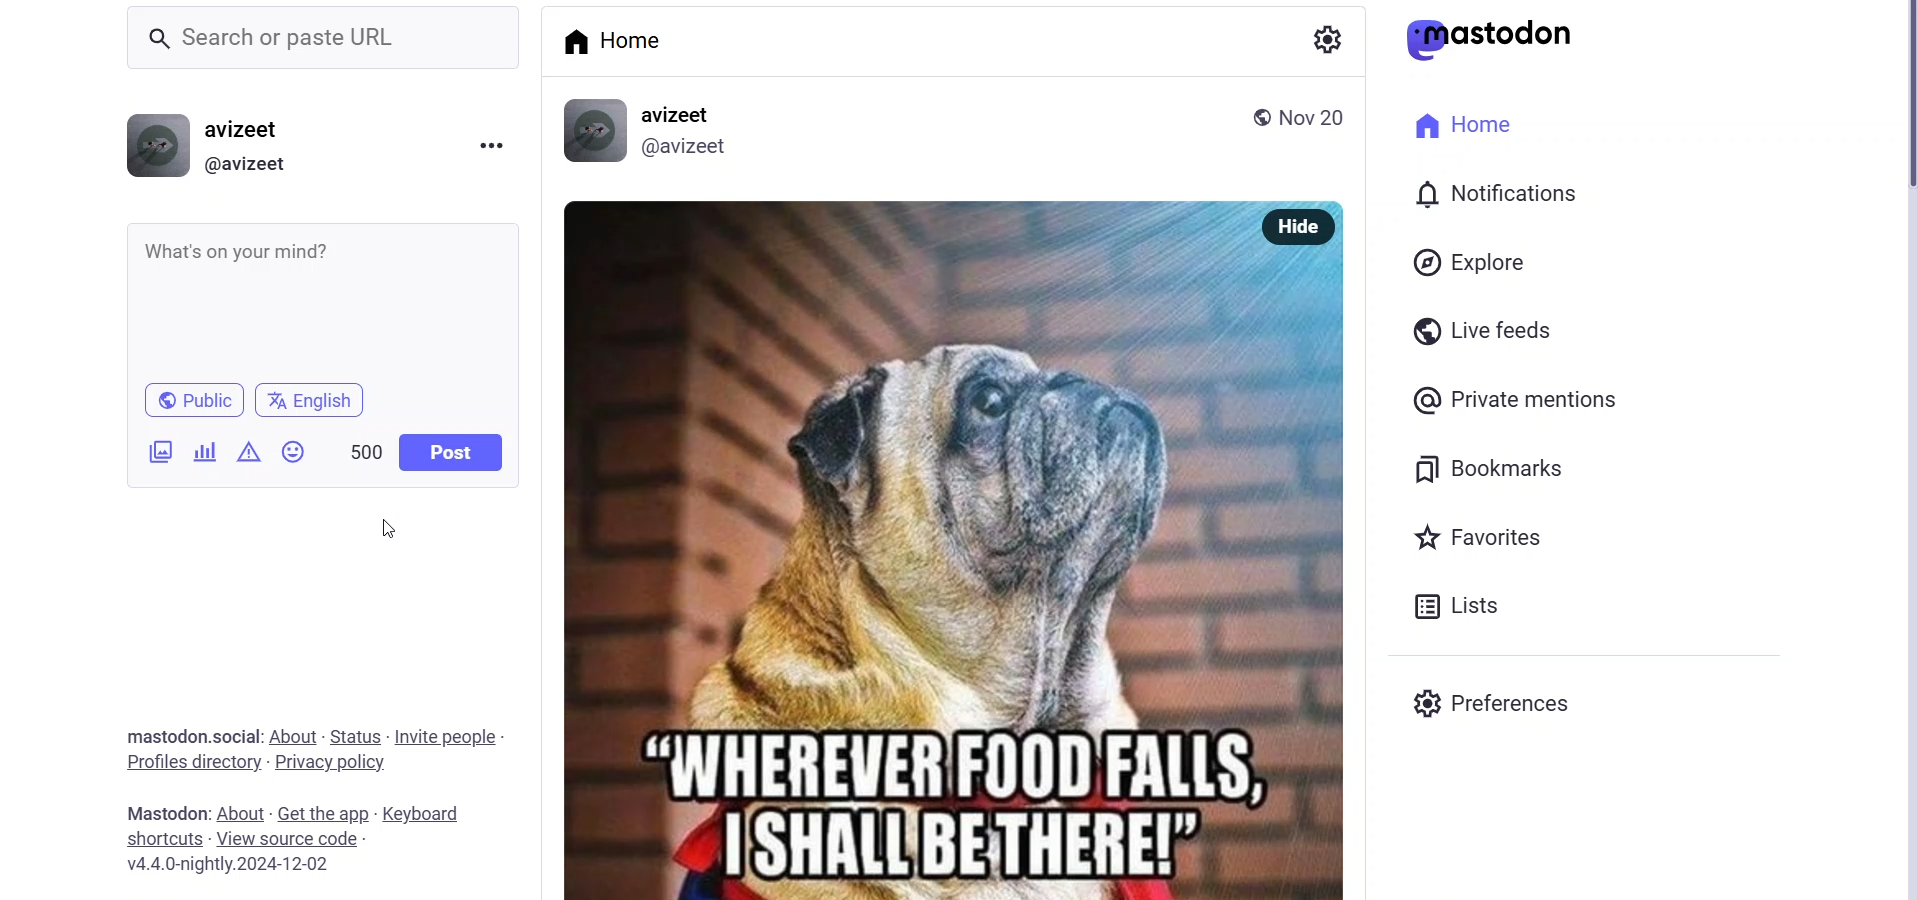 Image resolution: width=1918 pixels, height=900 pixels. Describe the element at coordinates (296, 451) in the screenshot. I see `emojis` at that location.